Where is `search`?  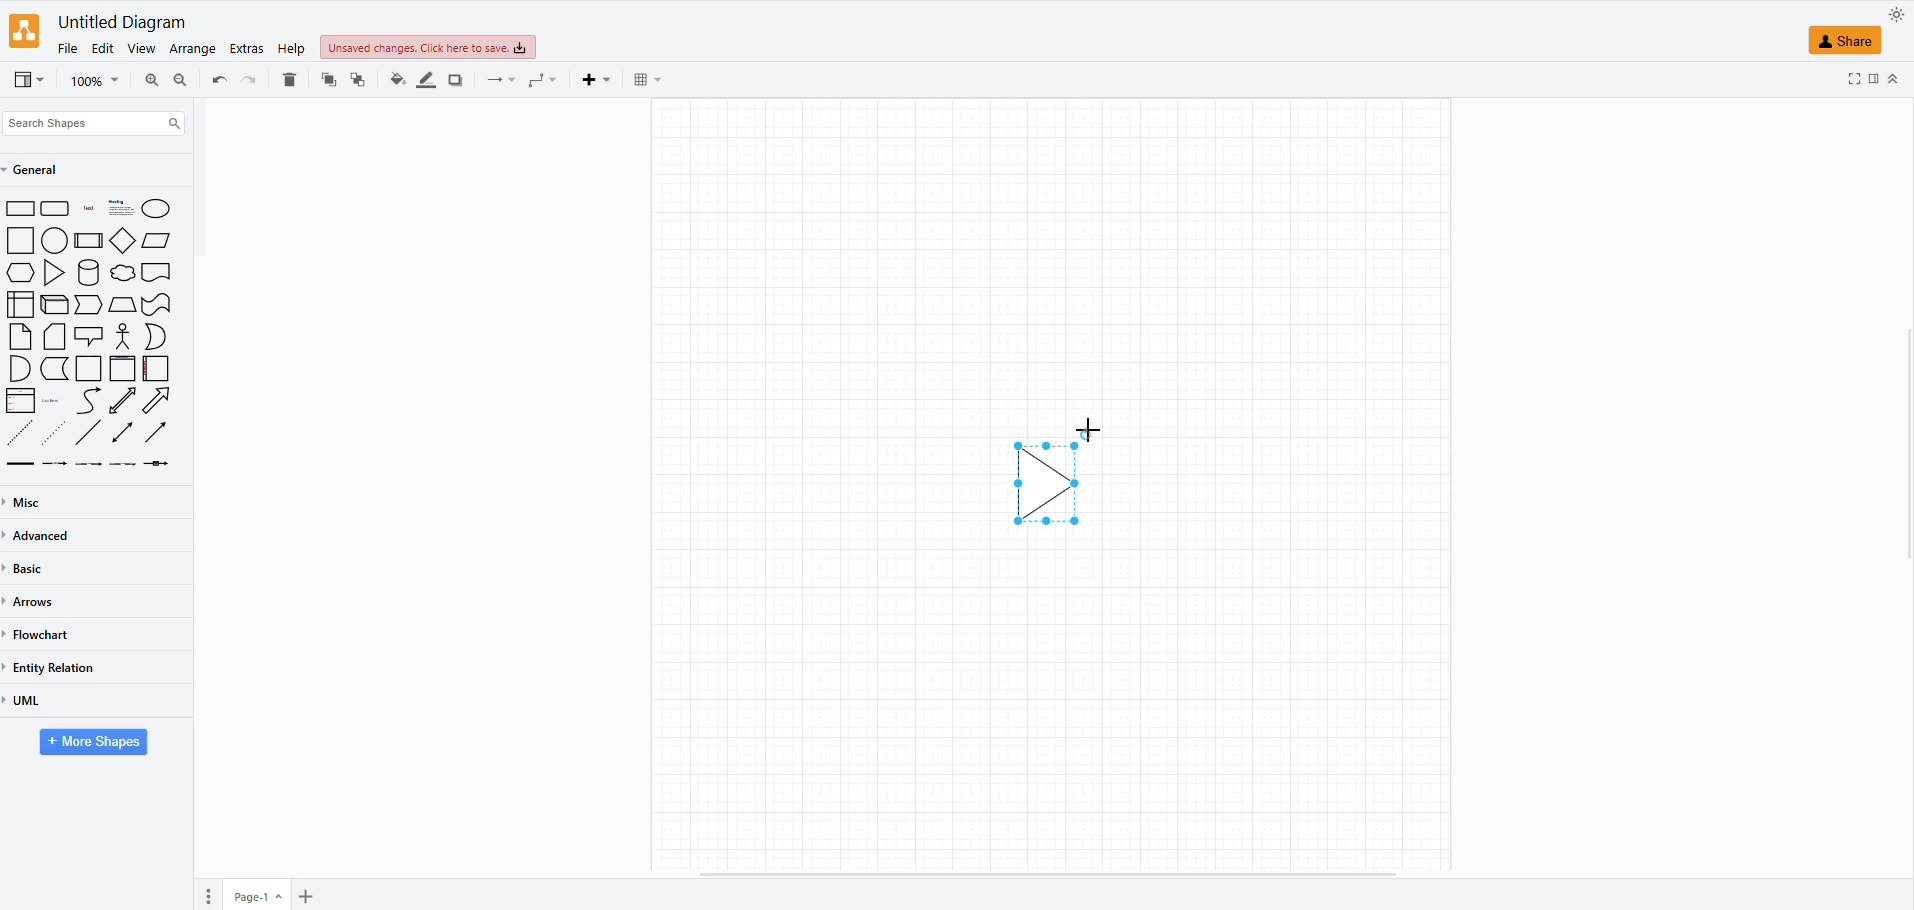
search is located at coordinates (97, 119).